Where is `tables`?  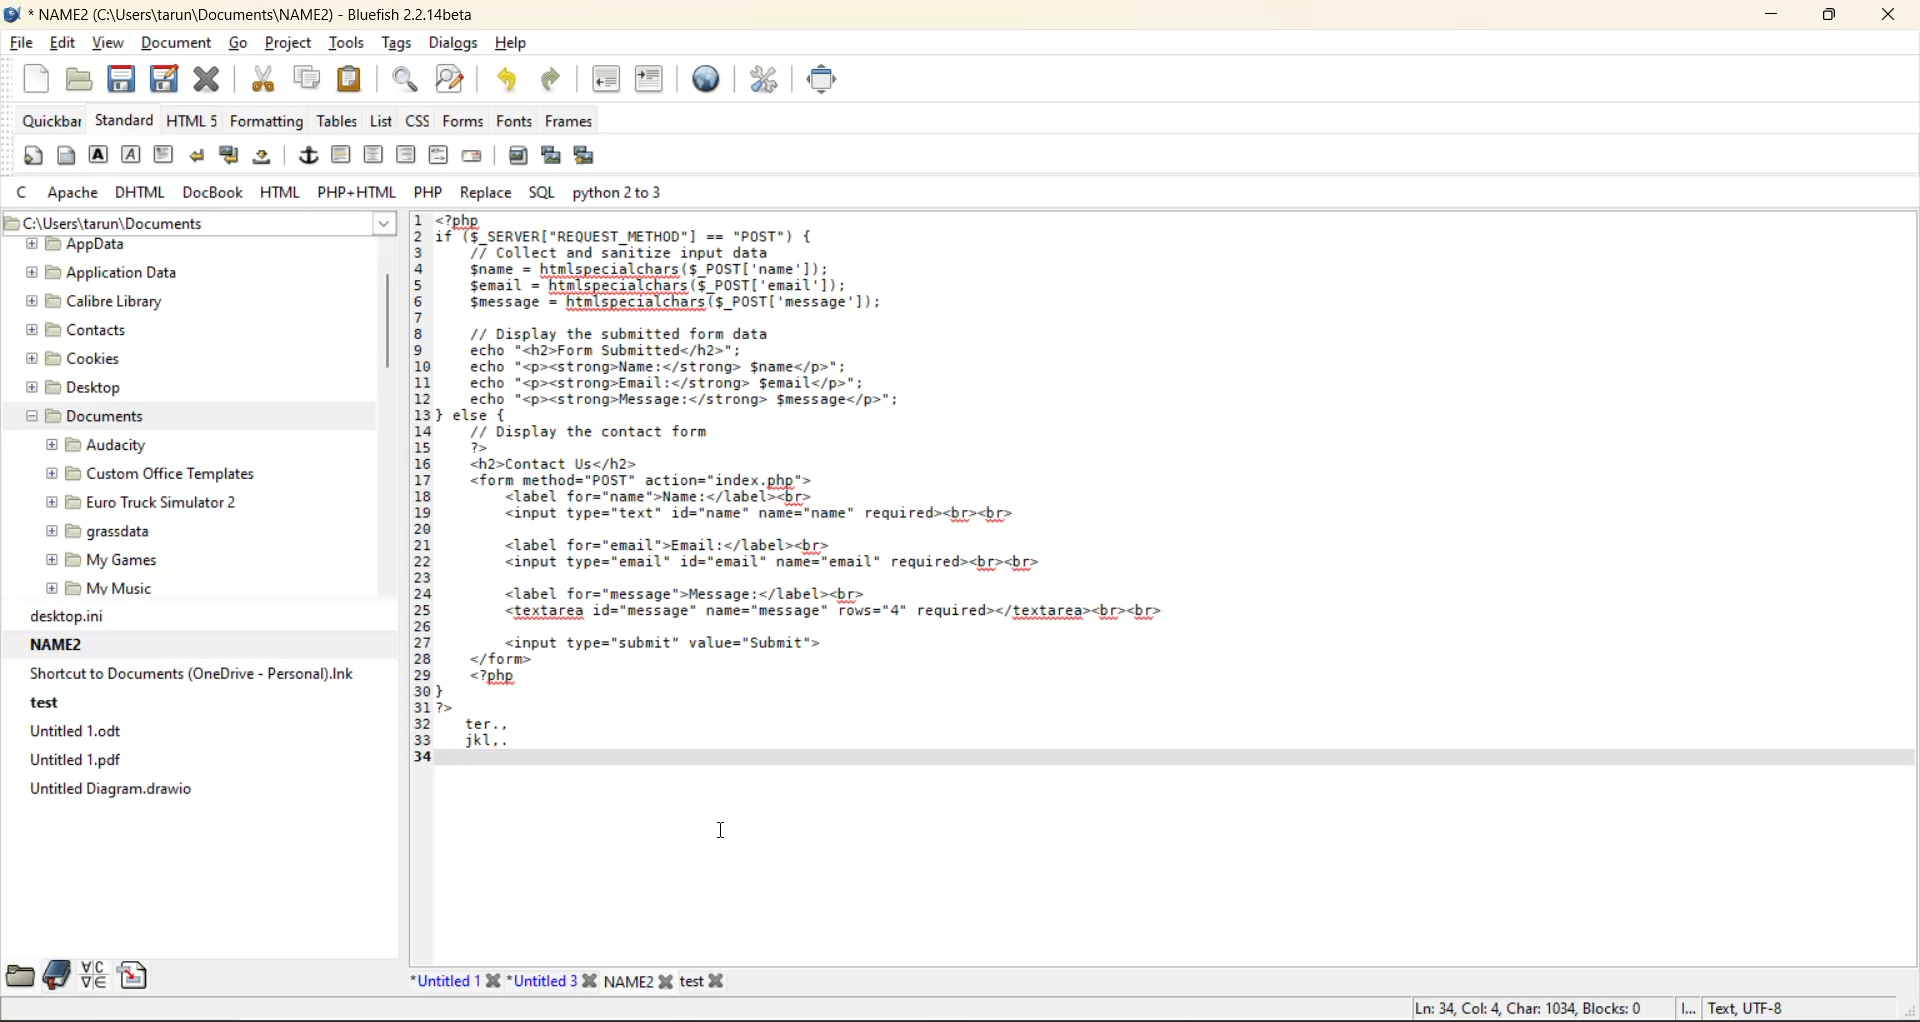
tables is located at coordinates (339, 121).